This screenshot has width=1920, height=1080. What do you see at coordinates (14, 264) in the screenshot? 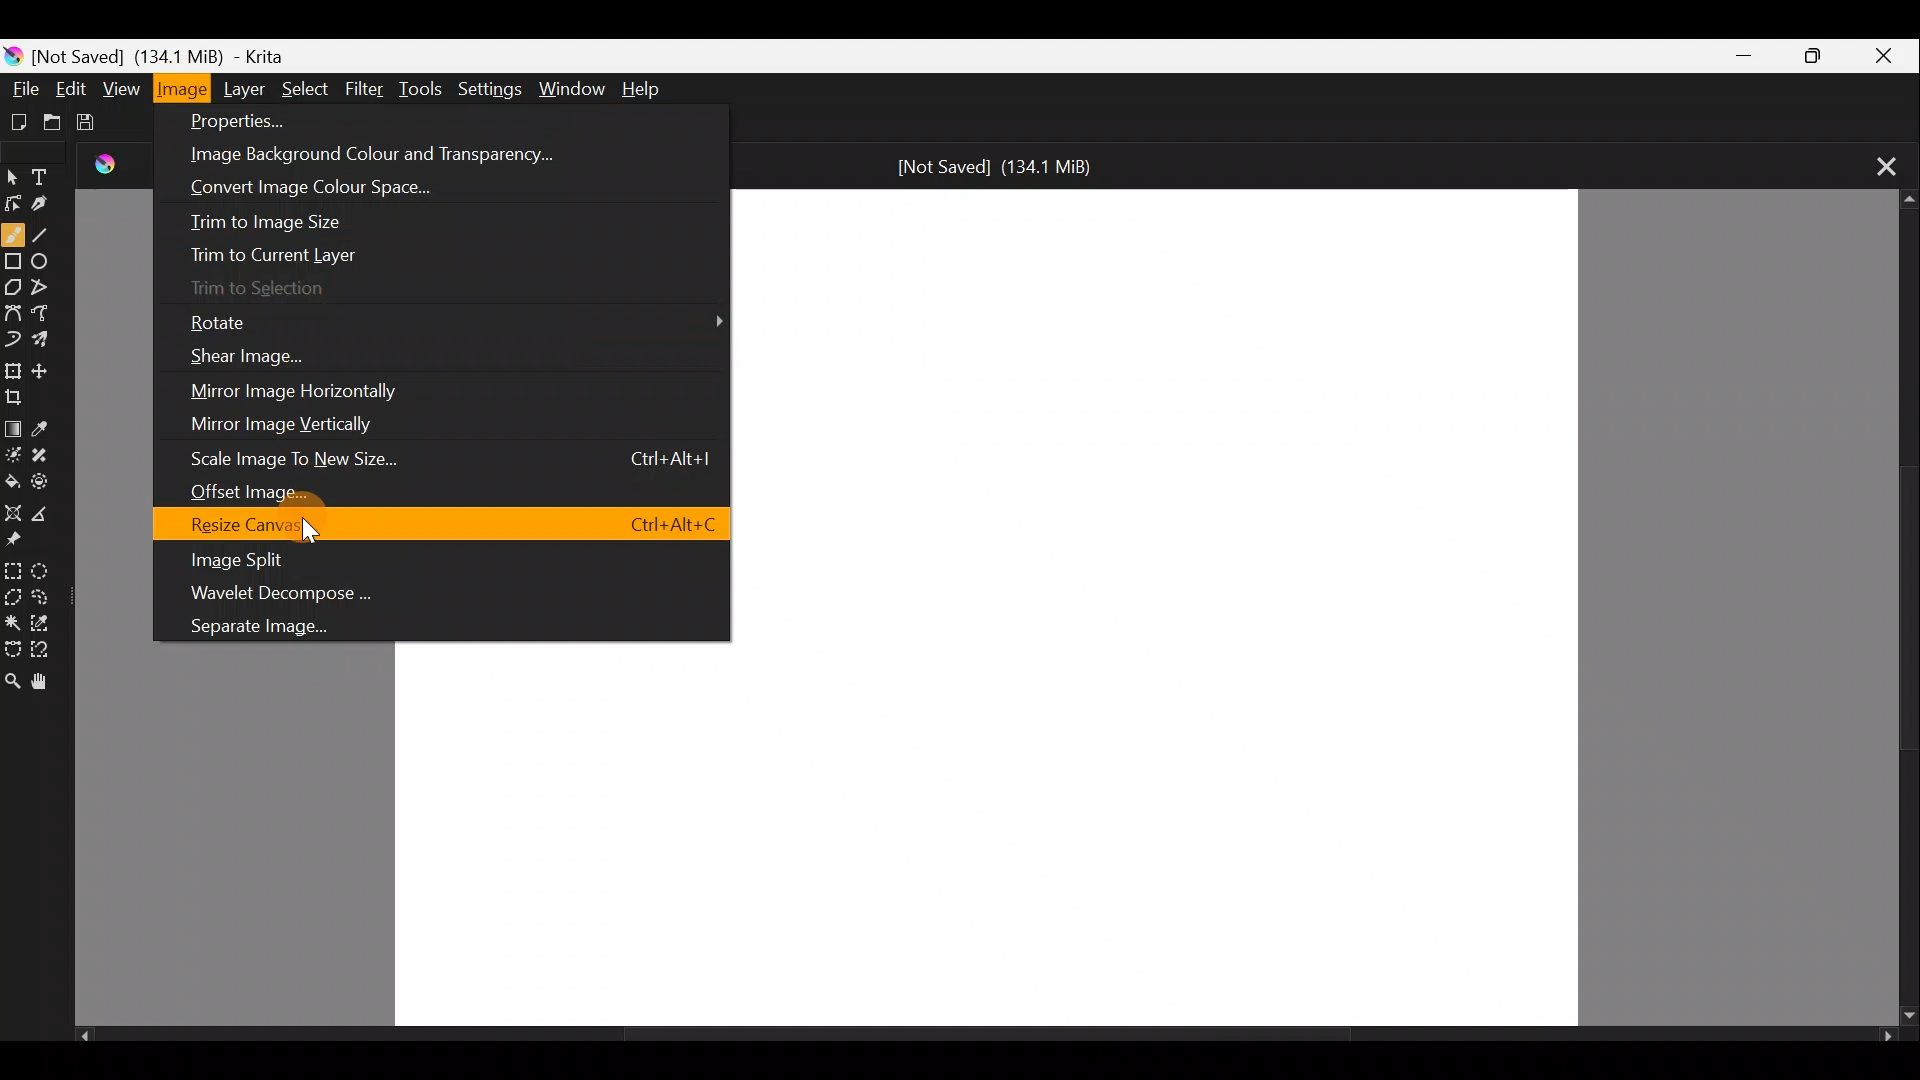
I see `Rectangle tool` at bounding box center [14, 264].